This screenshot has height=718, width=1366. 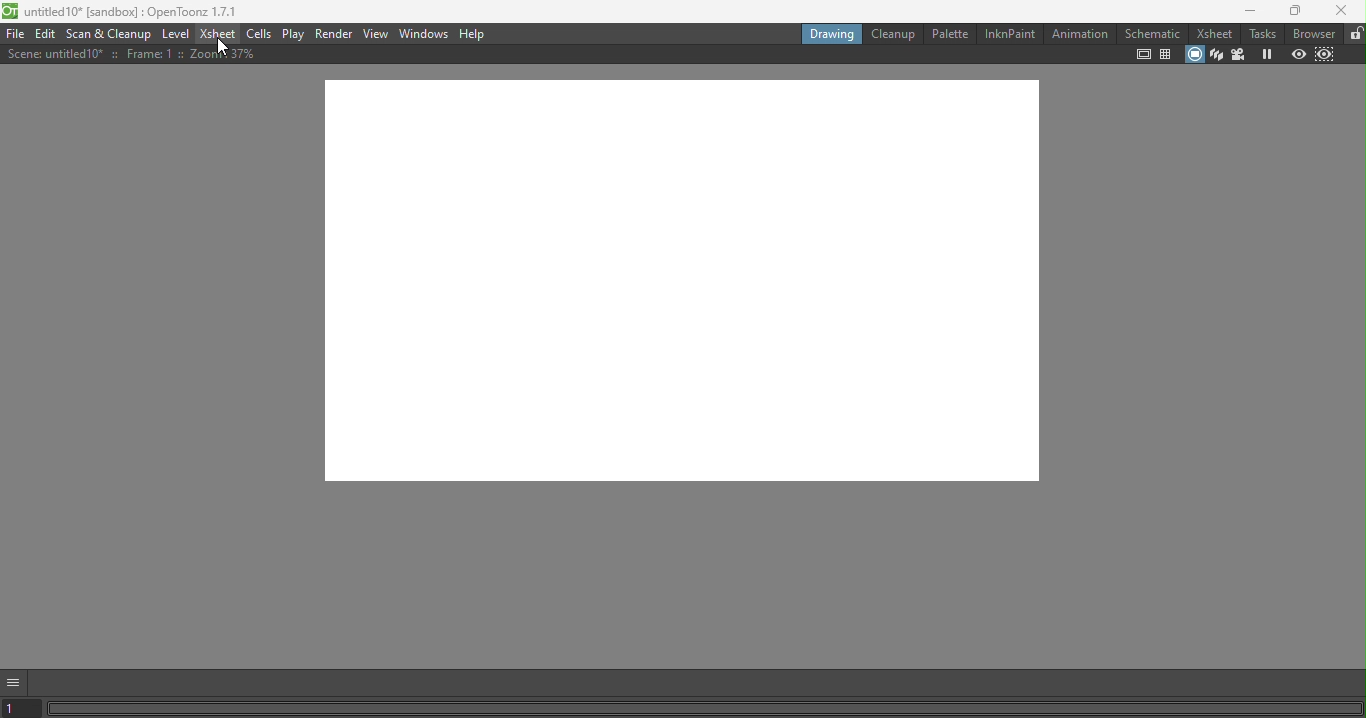 What do you see at coordinates (699, 291) in the screenshot?
I see `Canvas` at bounding box center [699, 291].